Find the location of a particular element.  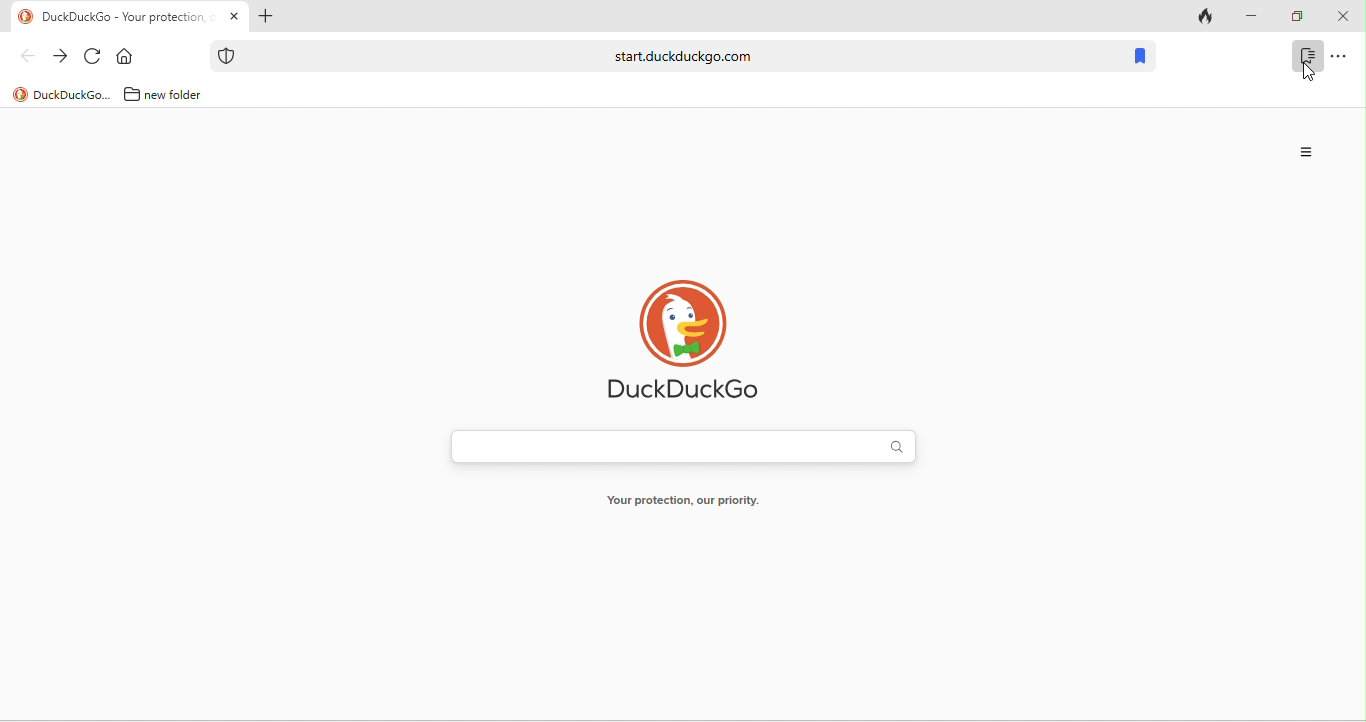

cursor is located at coordinates (1308, 73).